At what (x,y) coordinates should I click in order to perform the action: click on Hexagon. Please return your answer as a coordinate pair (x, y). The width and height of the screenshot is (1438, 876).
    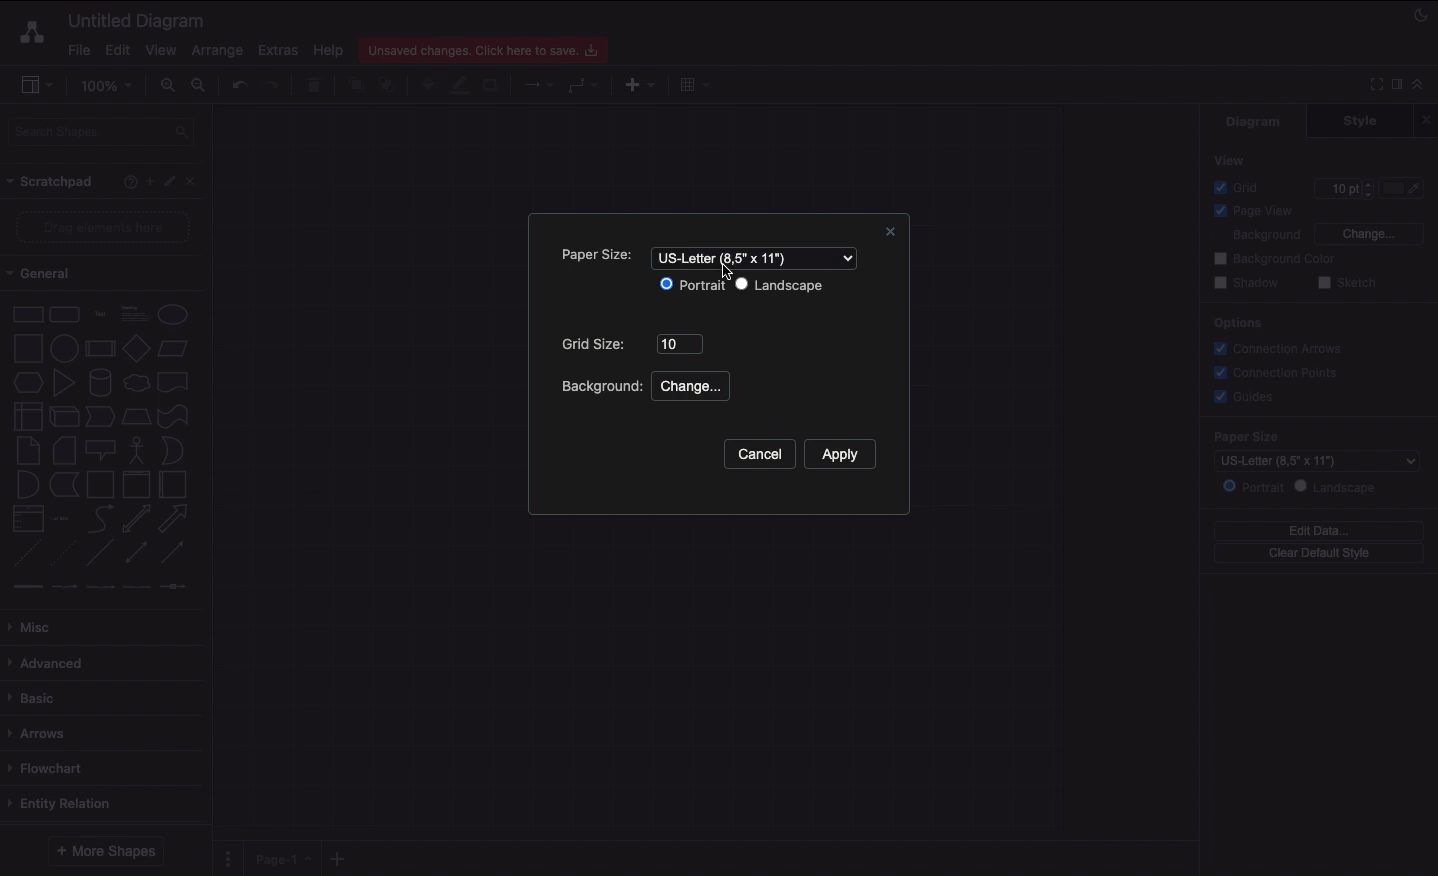
    Looking at the image, I should click on (27, 383).